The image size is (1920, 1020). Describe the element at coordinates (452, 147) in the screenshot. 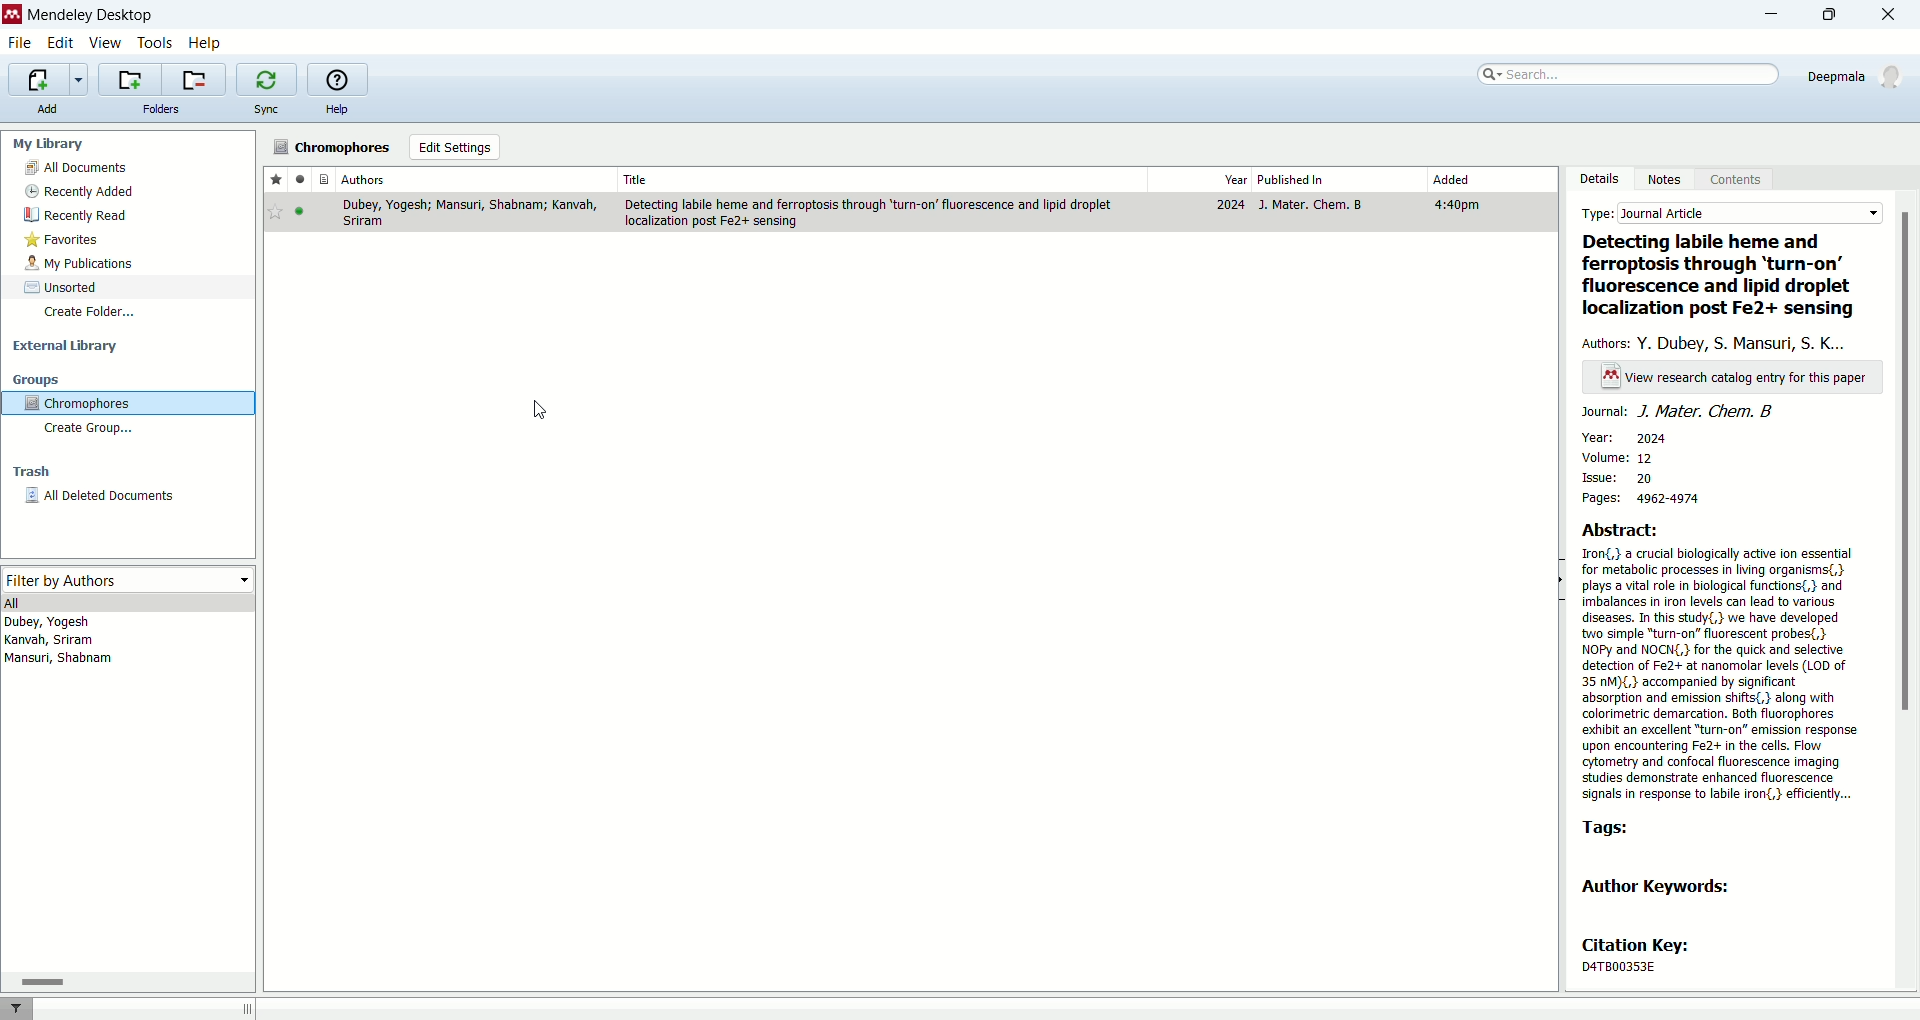

I see `edit settings` at that location.